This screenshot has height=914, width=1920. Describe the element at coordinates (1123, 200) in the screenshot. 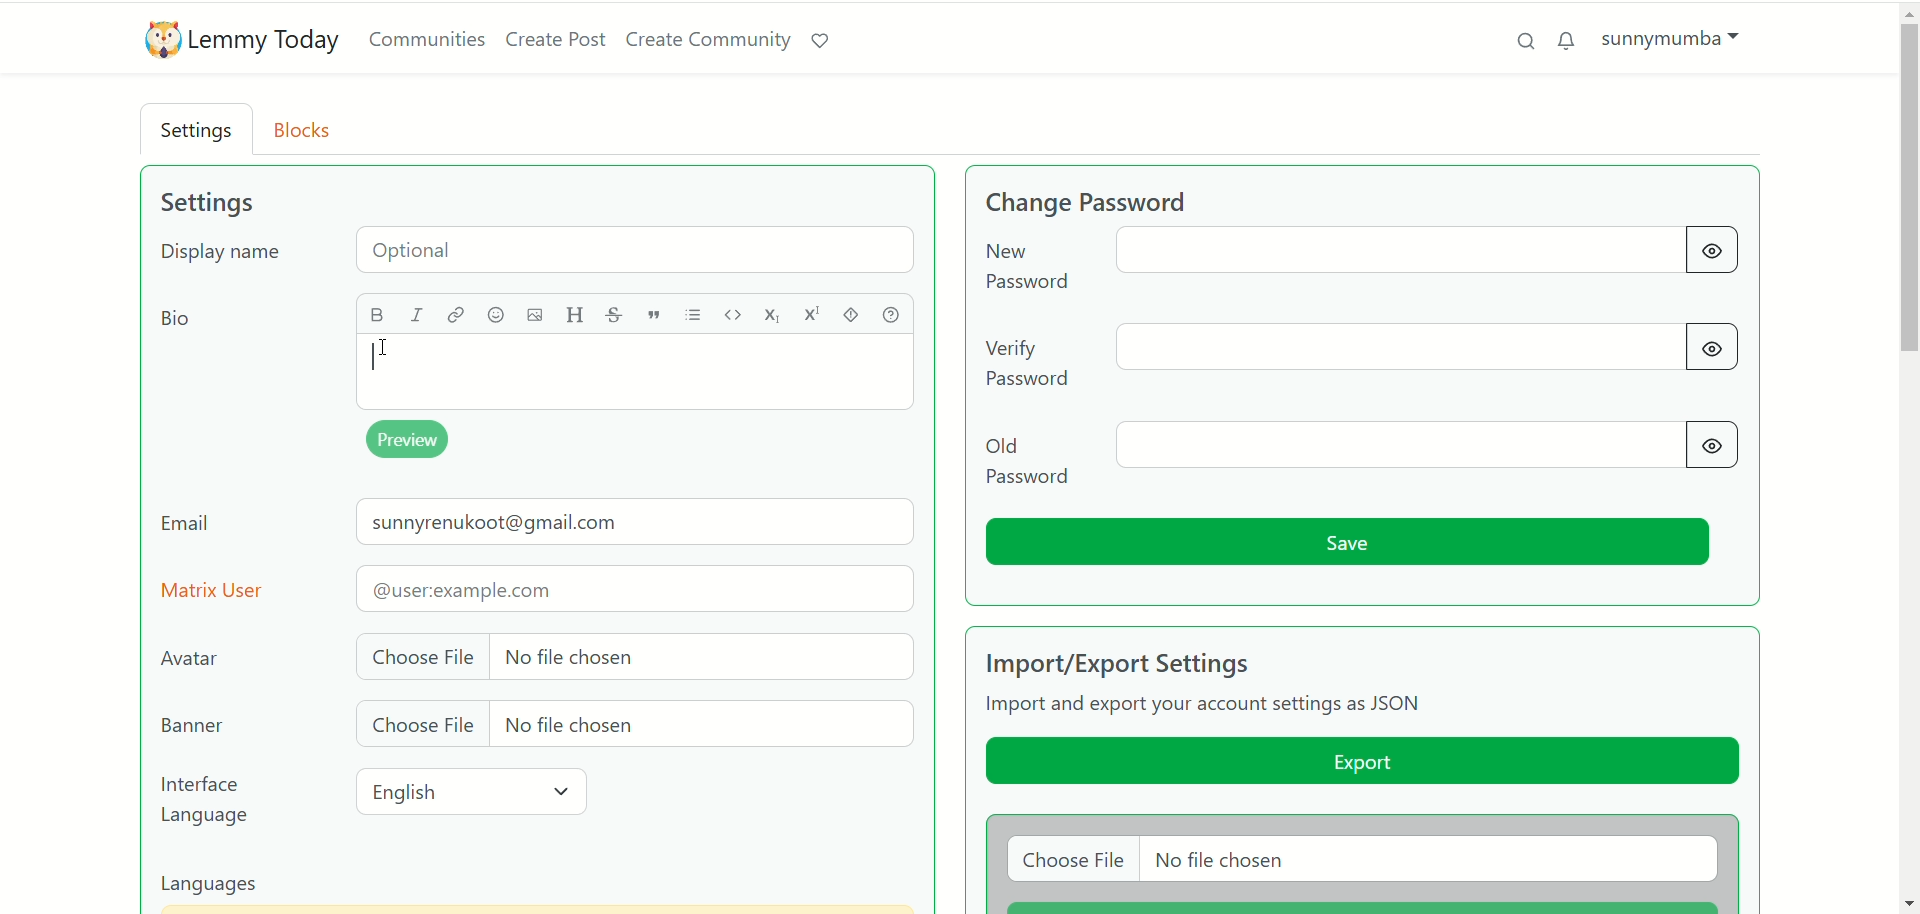

I see `change password` at that location.